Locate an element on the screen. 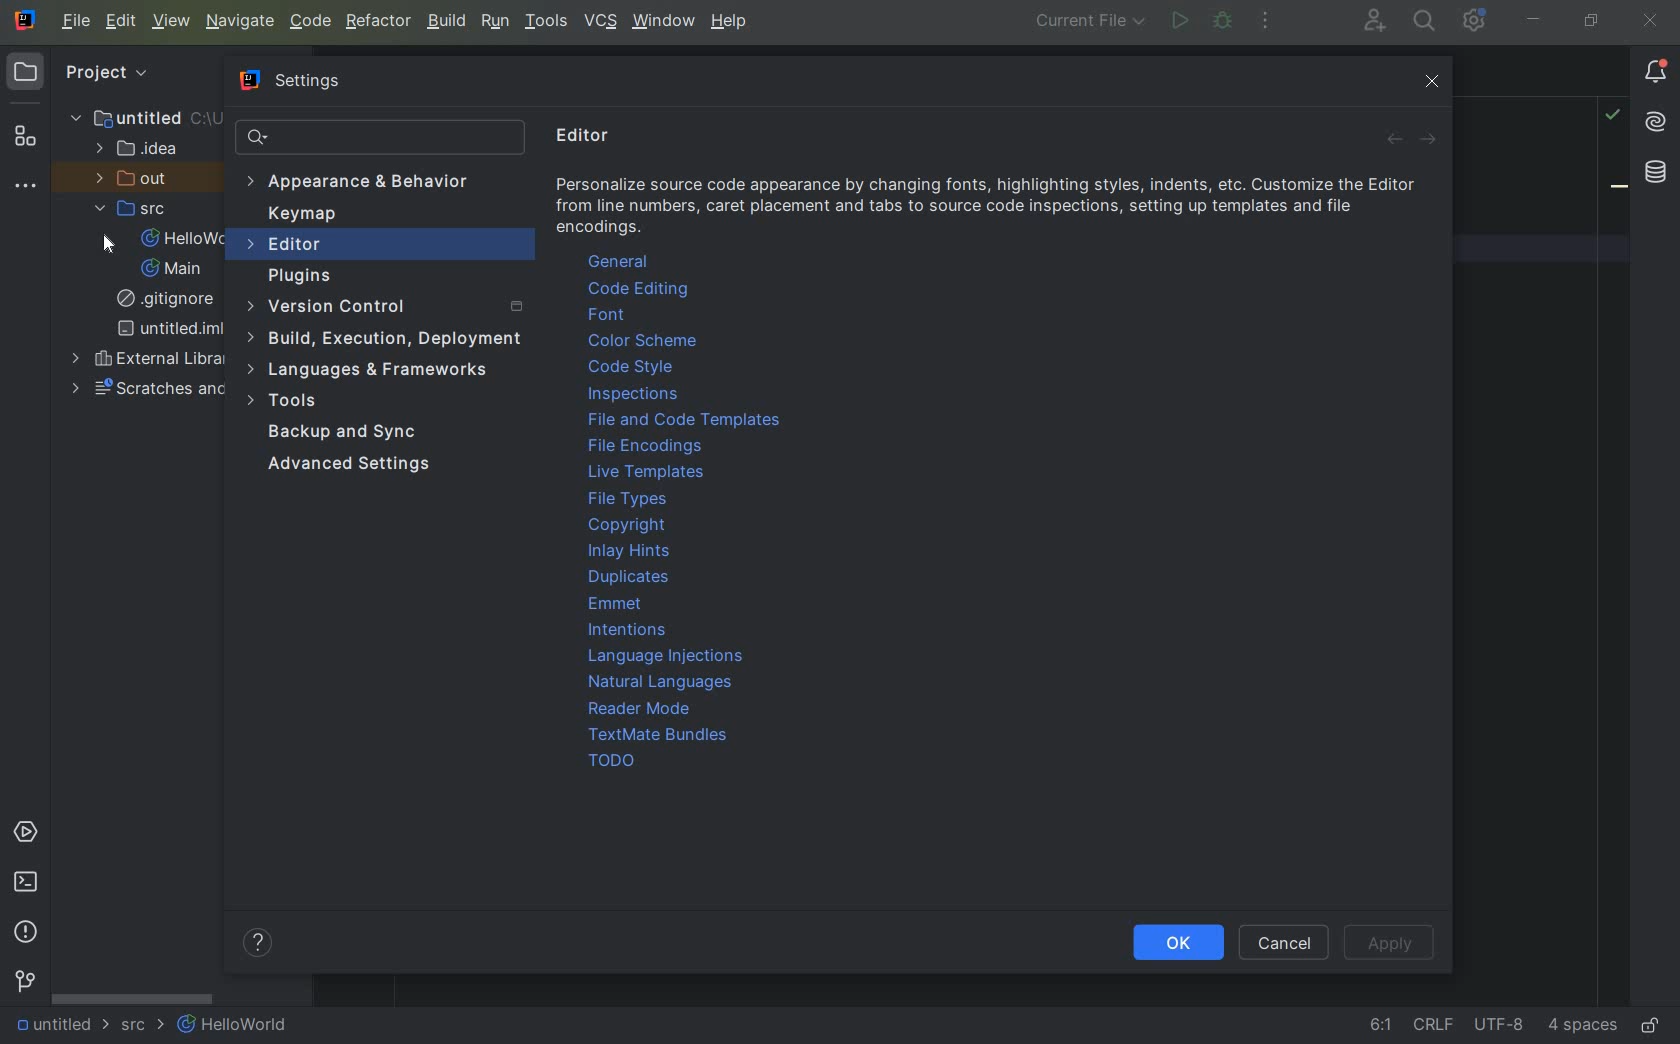 The width and height of the screenshot is (1680, 1044). notifications is located at coordinates (1655, 75).